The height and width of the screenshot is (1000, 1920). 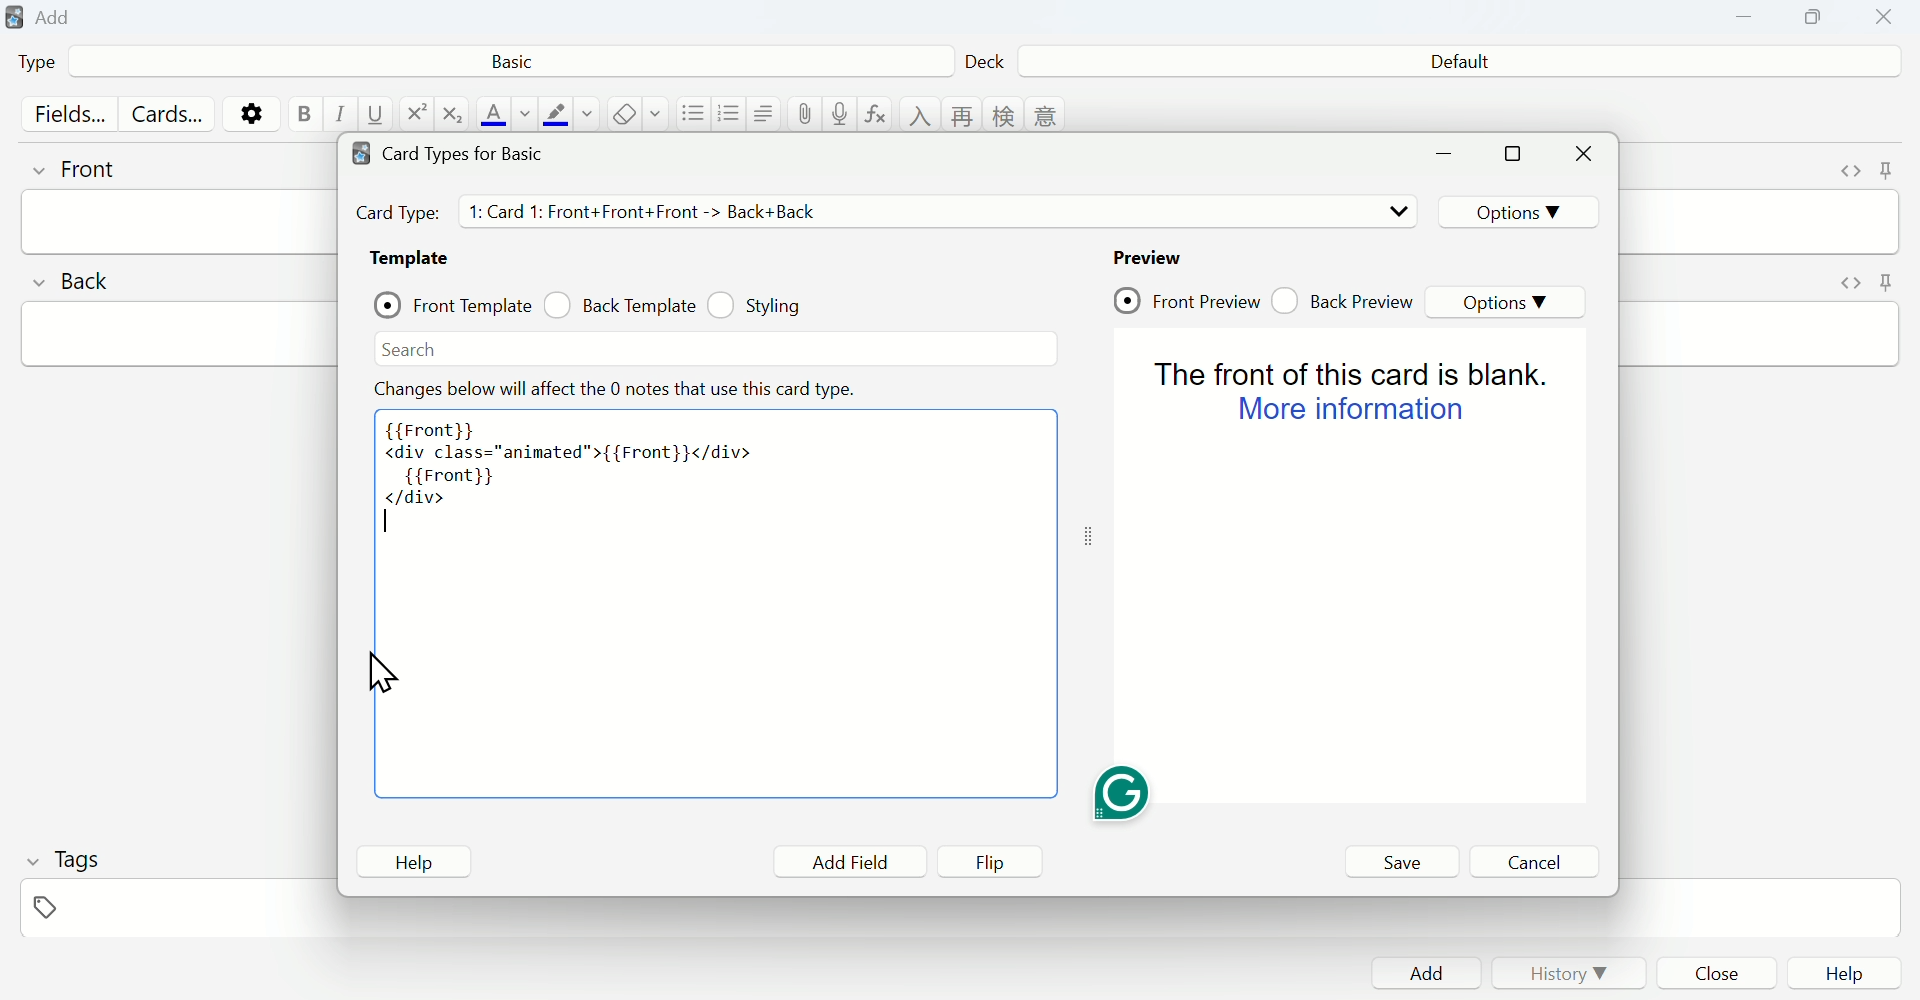 What do you see at coordinates (415, 259) in the screenshot?
I see `Template` at bounding box center [415, 259].